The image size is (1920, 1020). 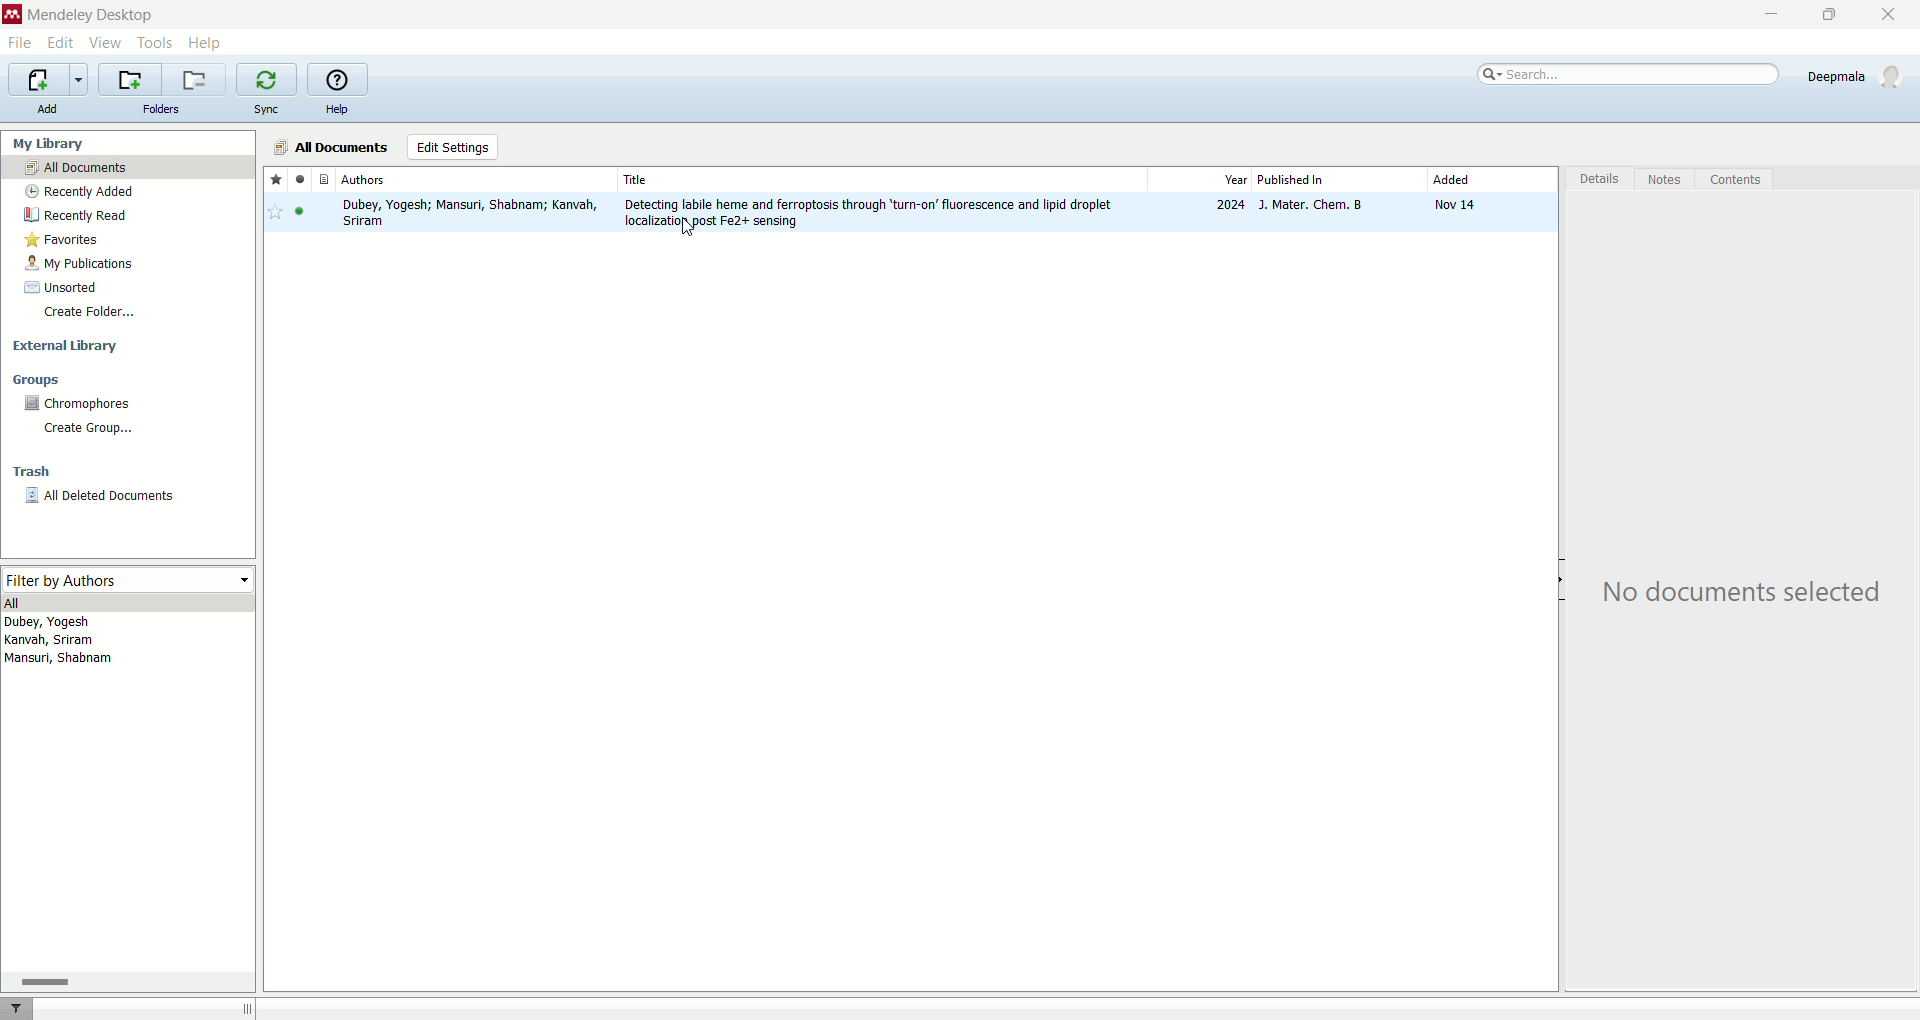 What do you see at coordinates (1749, 594) in the screenshot?
I see `No documents selected` at bounding box center [1749, 594].